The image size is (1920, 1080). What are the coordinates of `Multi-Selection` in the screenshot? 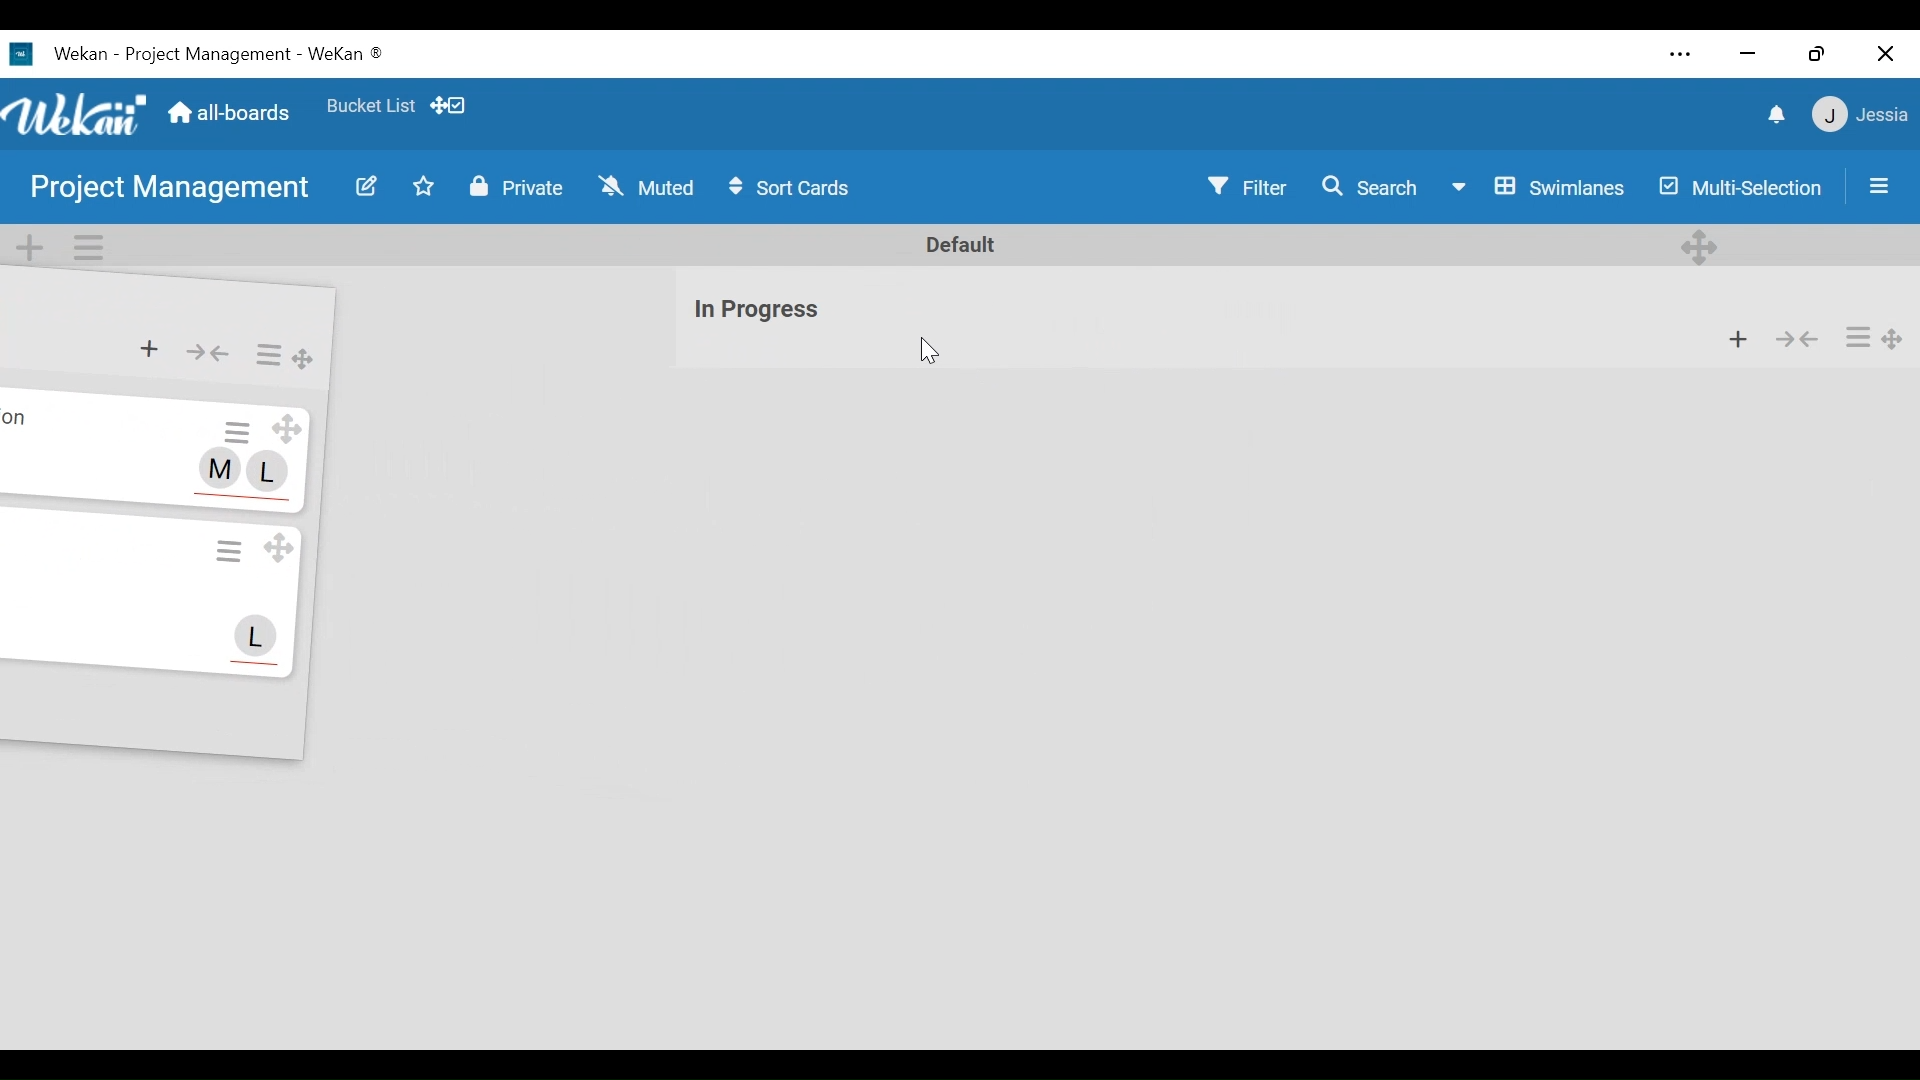 It's located at (1738, 187).